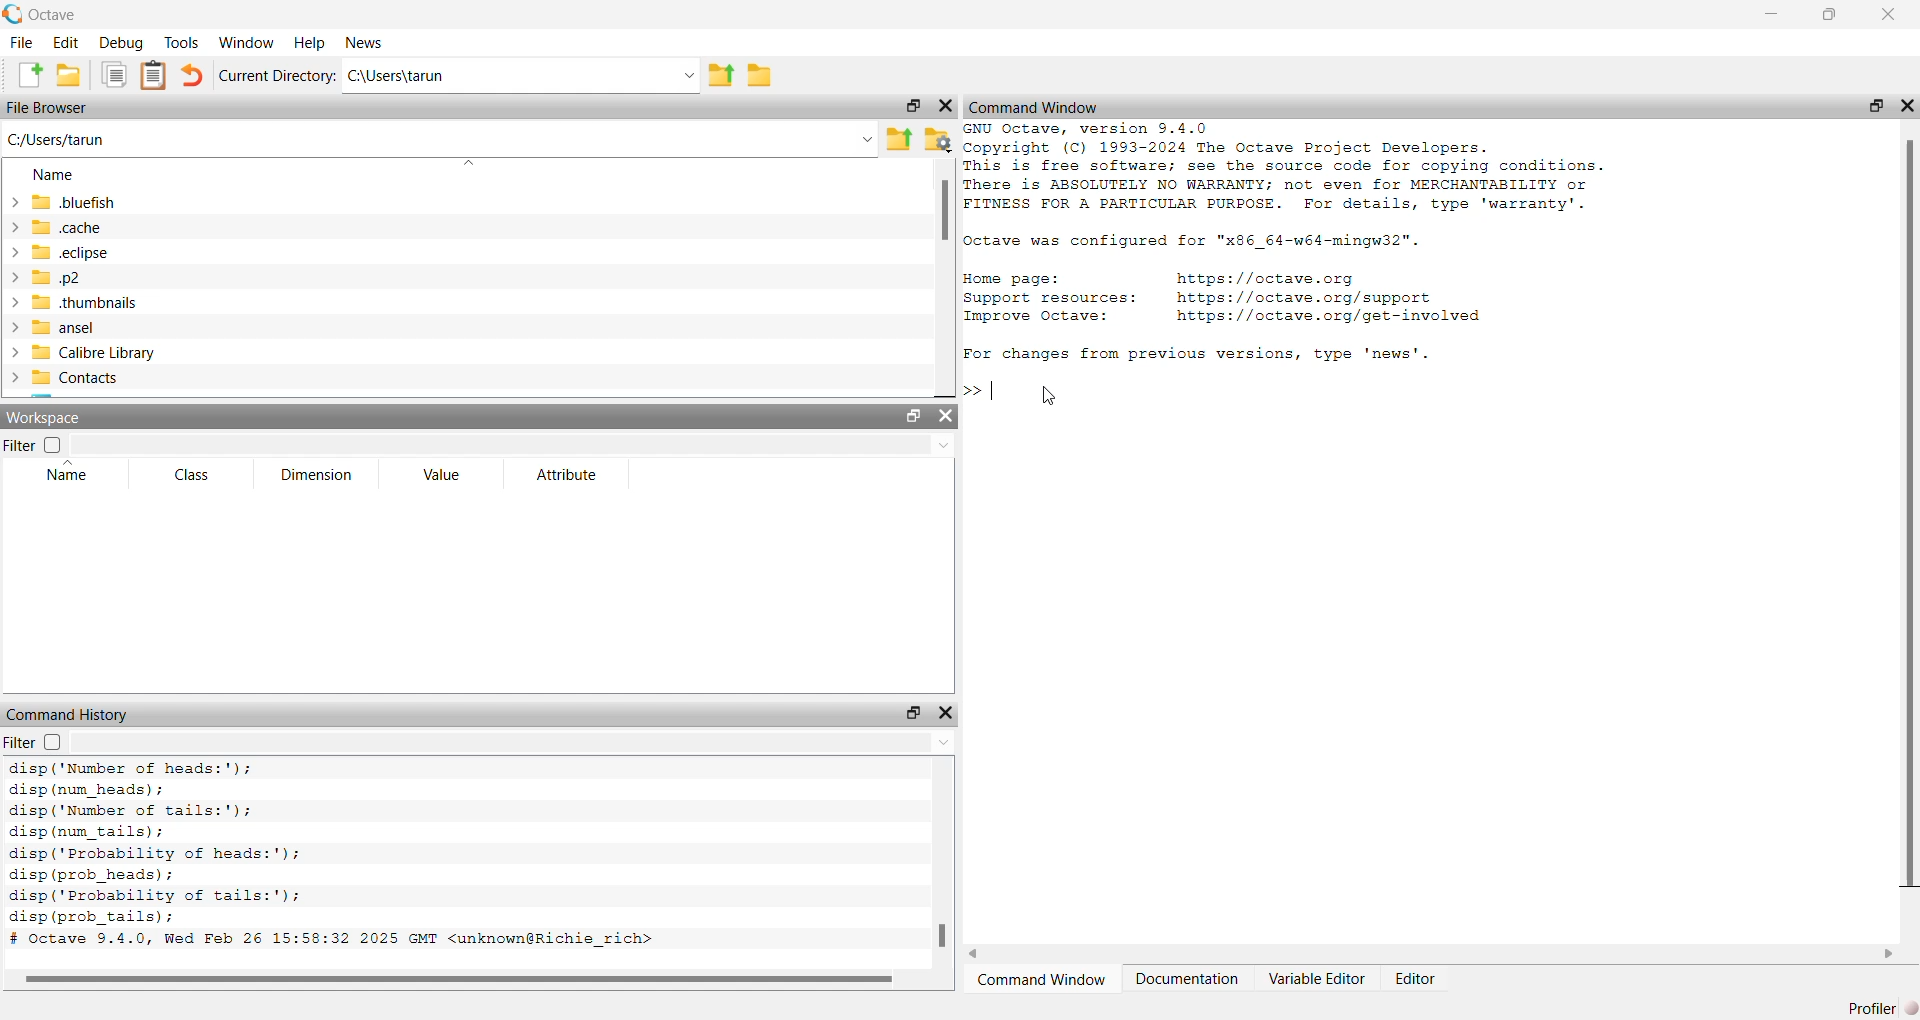 The width and height of the screenshot is (1920, 1020). Describe the element at coordinates (21, 42) in the screenshot. I see `File` at that location.